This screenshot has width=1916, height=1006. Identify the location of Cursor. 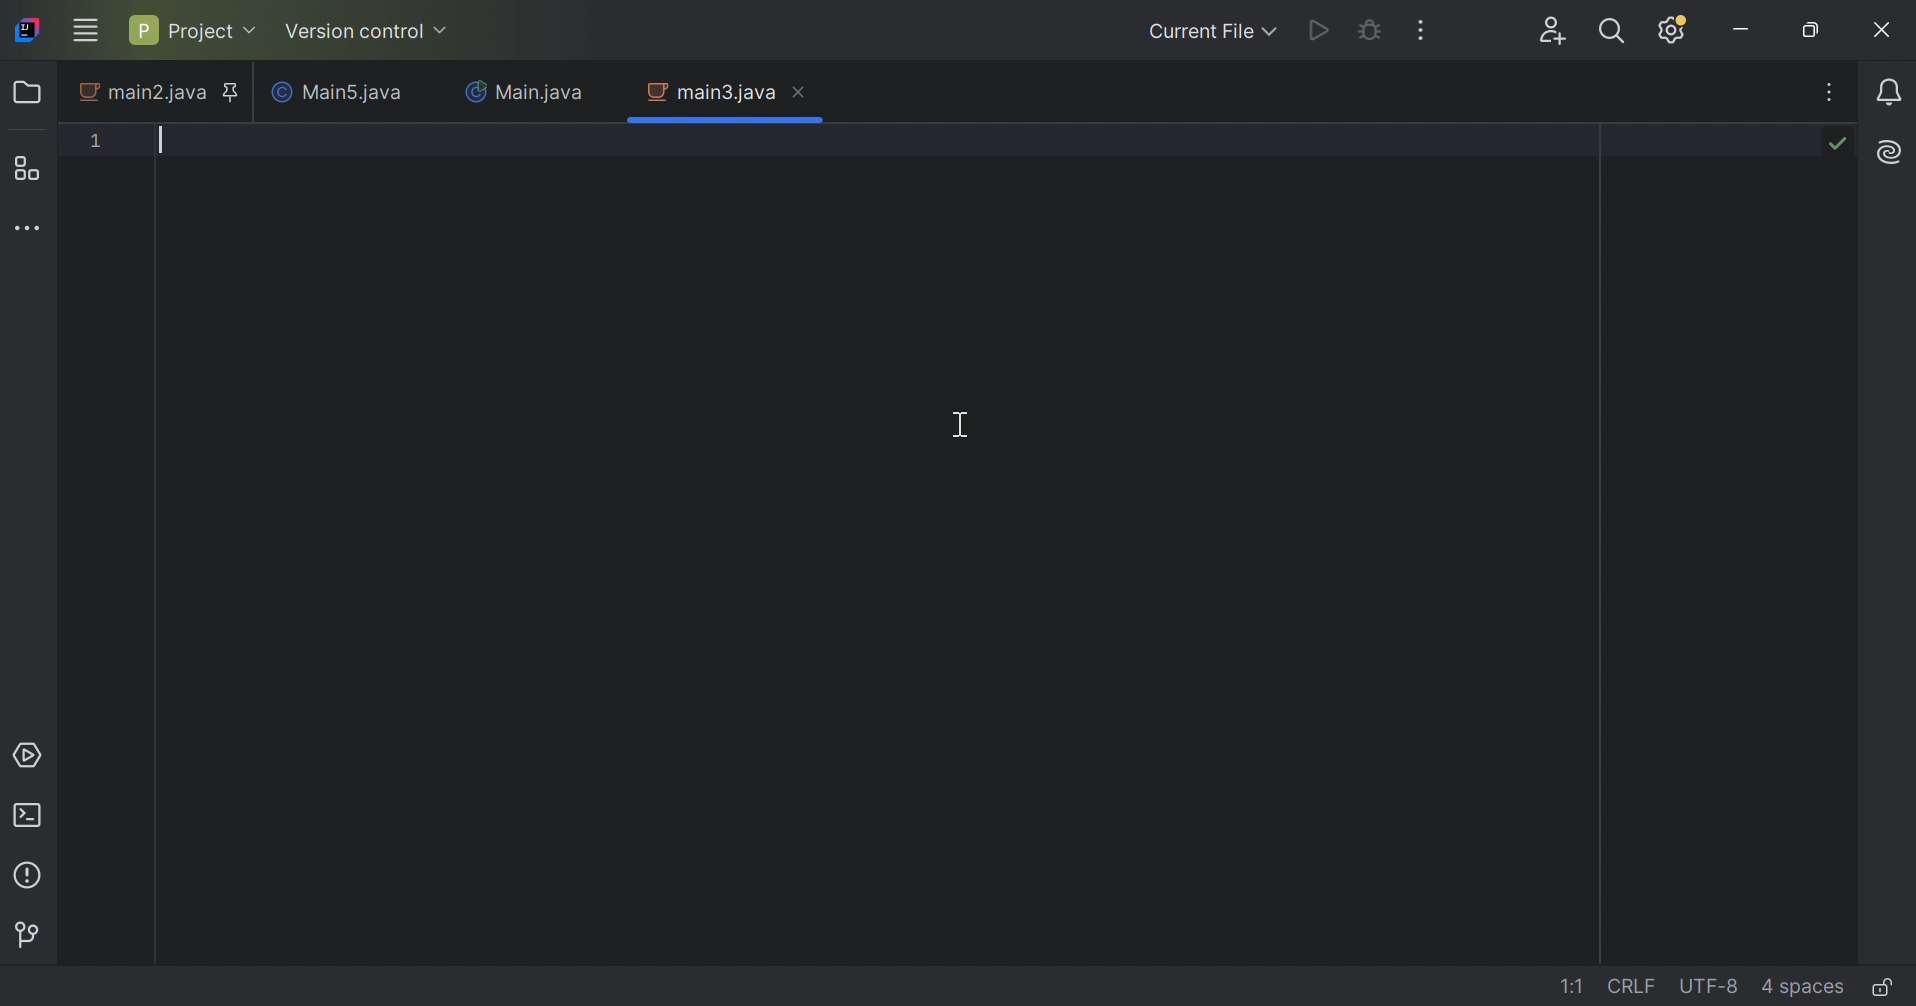
(962, 424).